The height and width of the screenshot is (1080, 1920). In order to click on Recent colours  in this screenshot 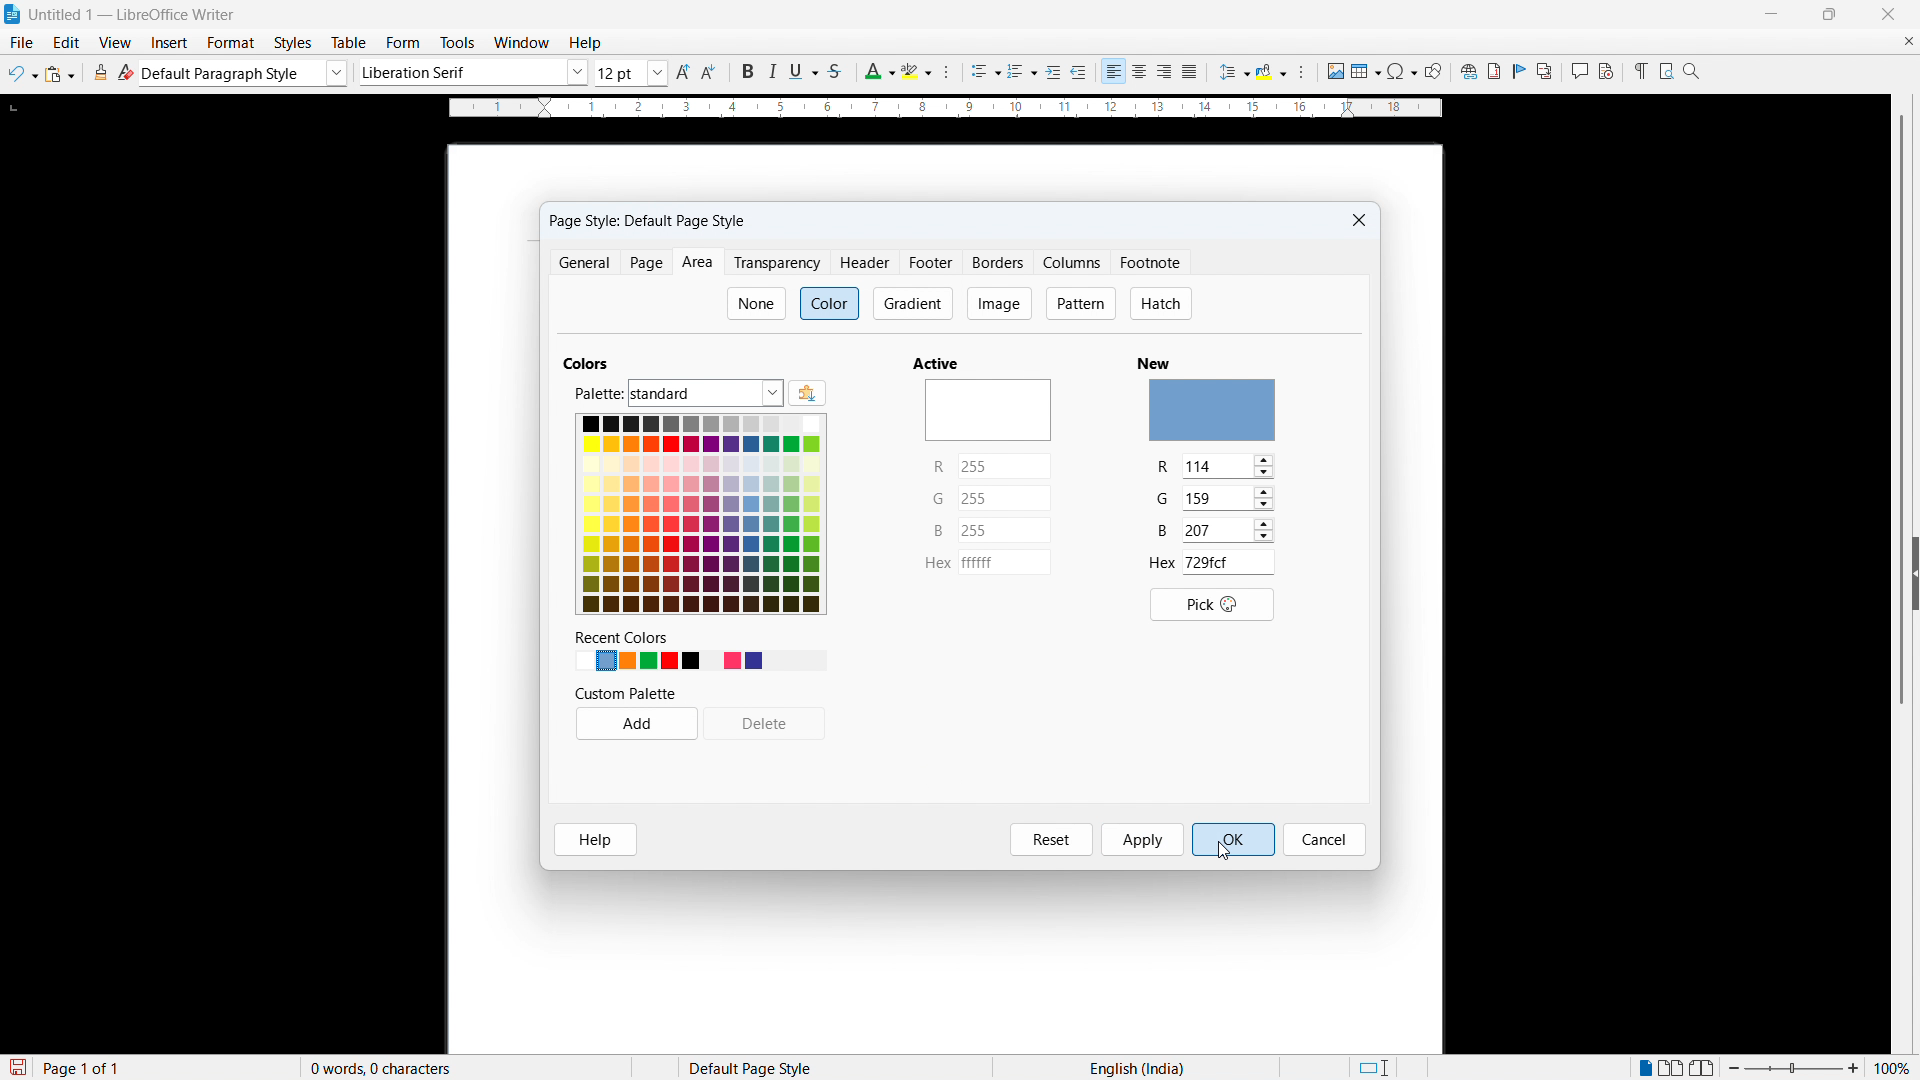, I will do `click(699, 660)`.